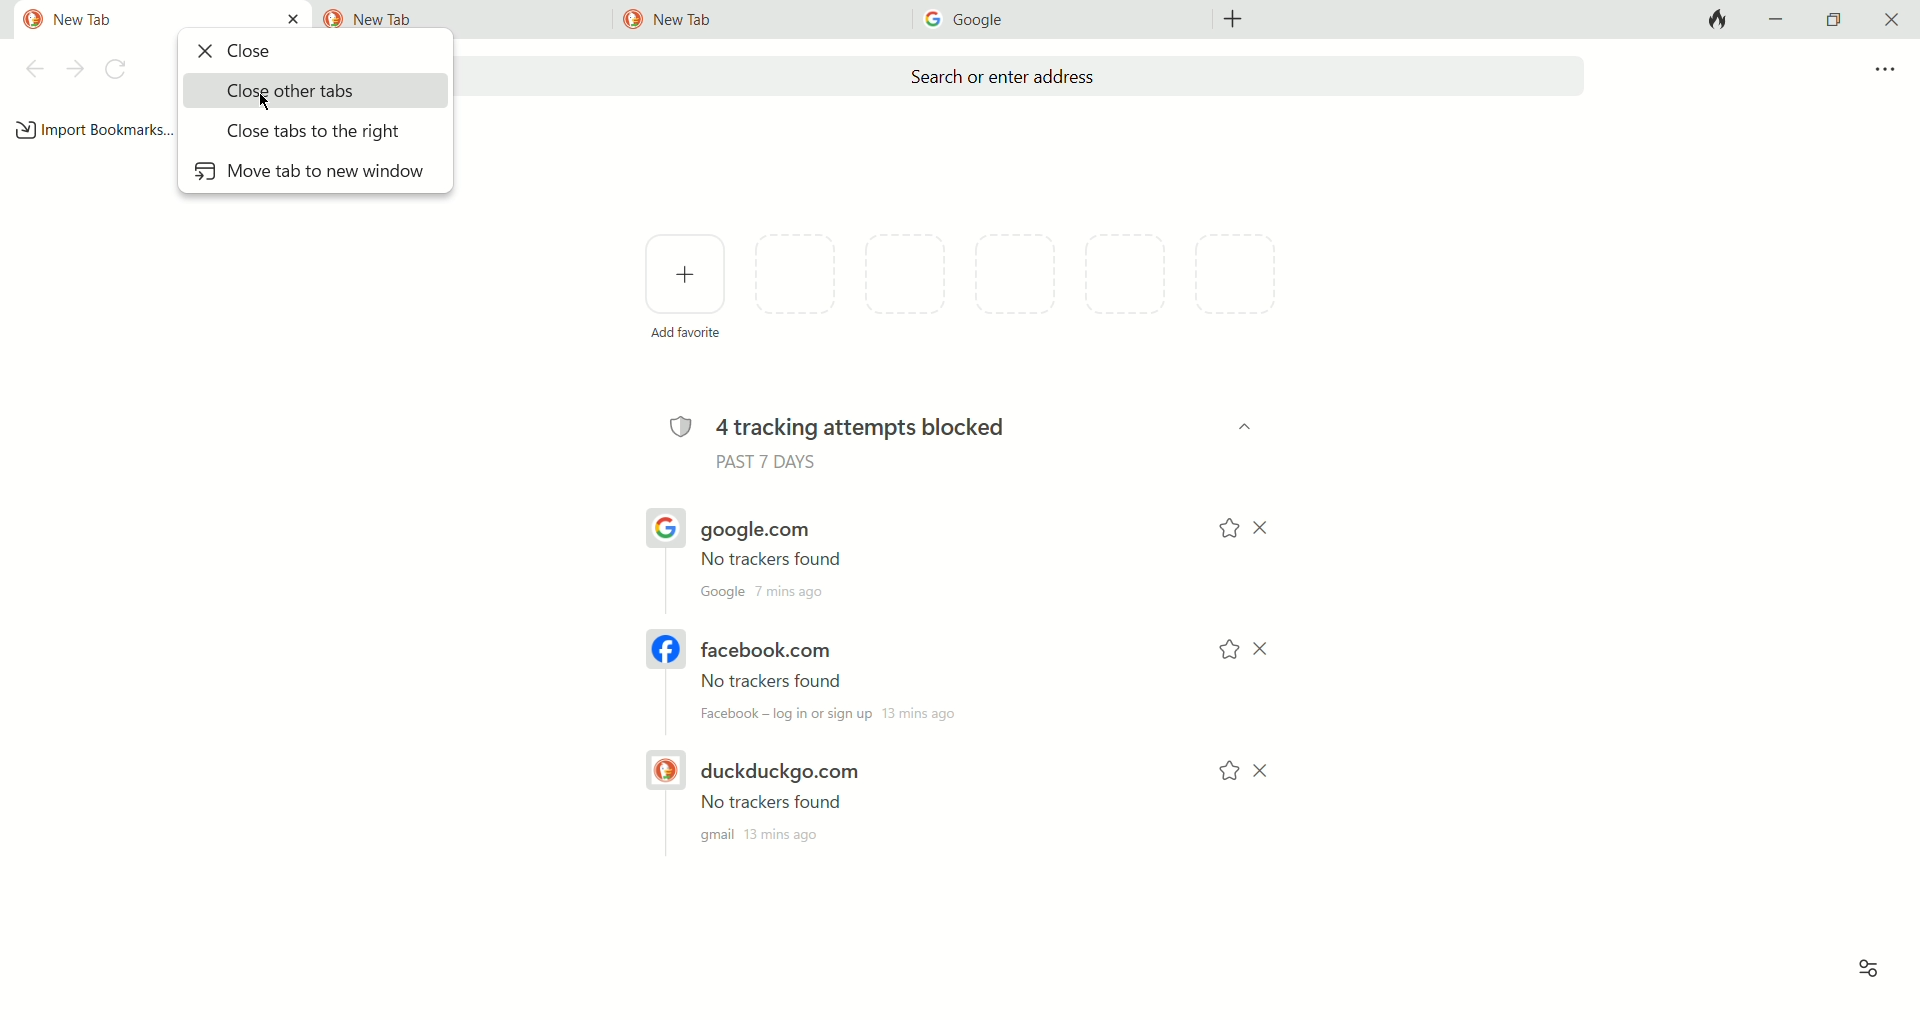  Describe the element at coordinates (806, 678) in the screenshot. I see `FACEBOOK.COM URL` at that location.